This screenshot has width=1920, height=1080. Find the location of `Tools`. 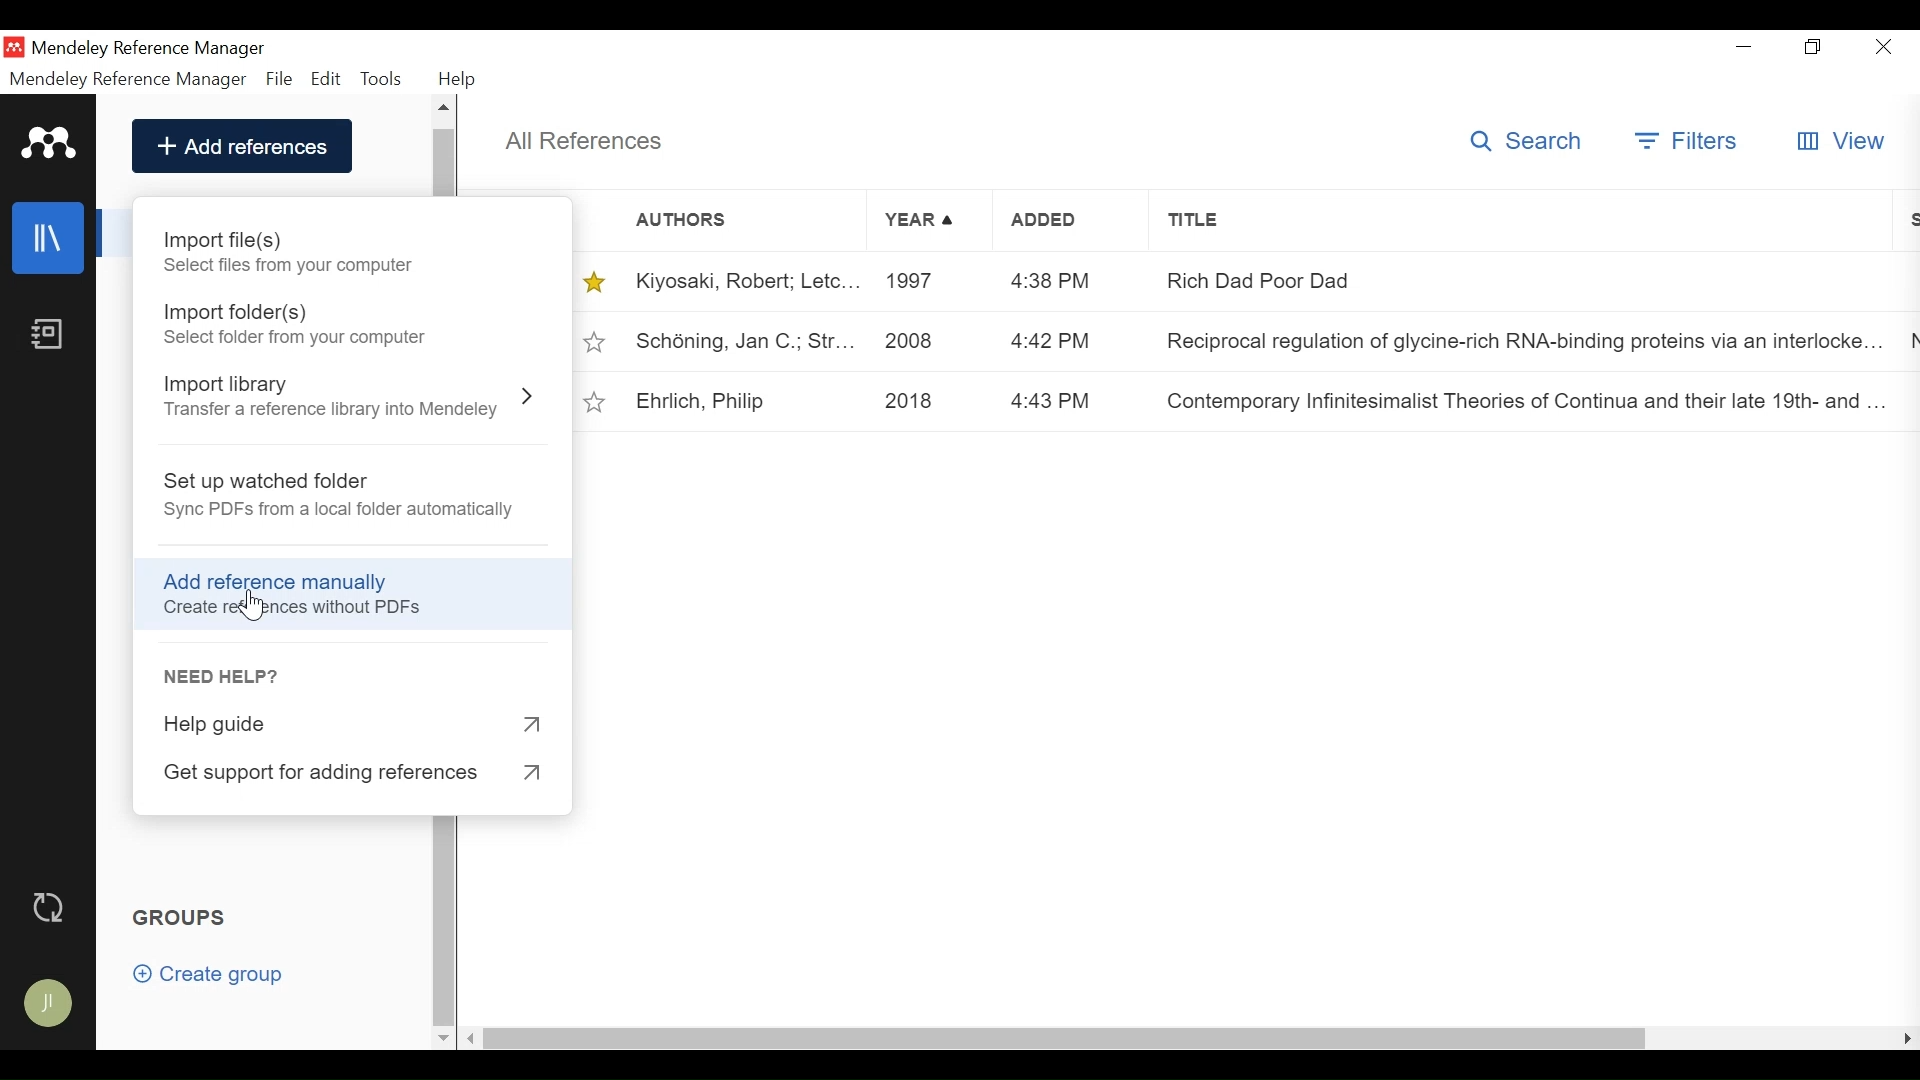

Tools is located at coordinates (383, 76).